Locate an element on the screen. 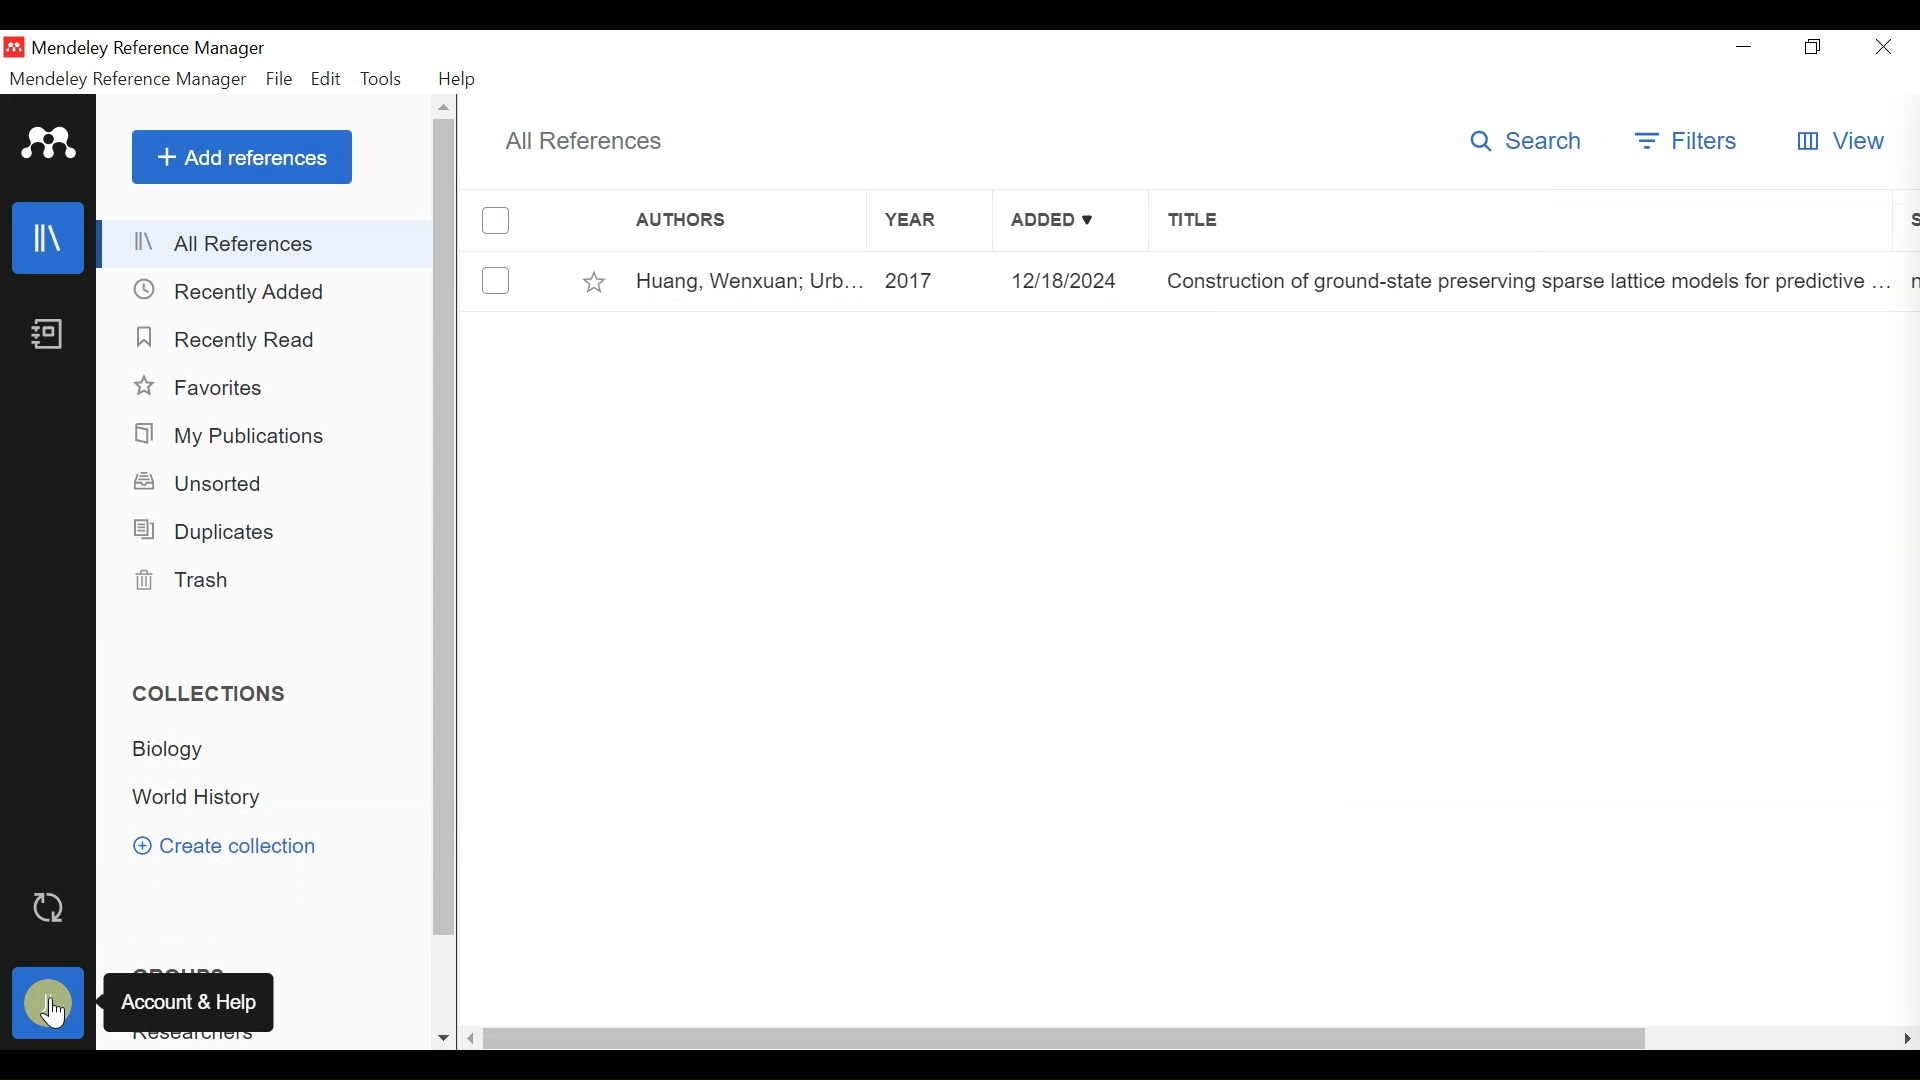 The width and height of the screenshot is (1920, 1080). World History is located at coordinates (209, 800).